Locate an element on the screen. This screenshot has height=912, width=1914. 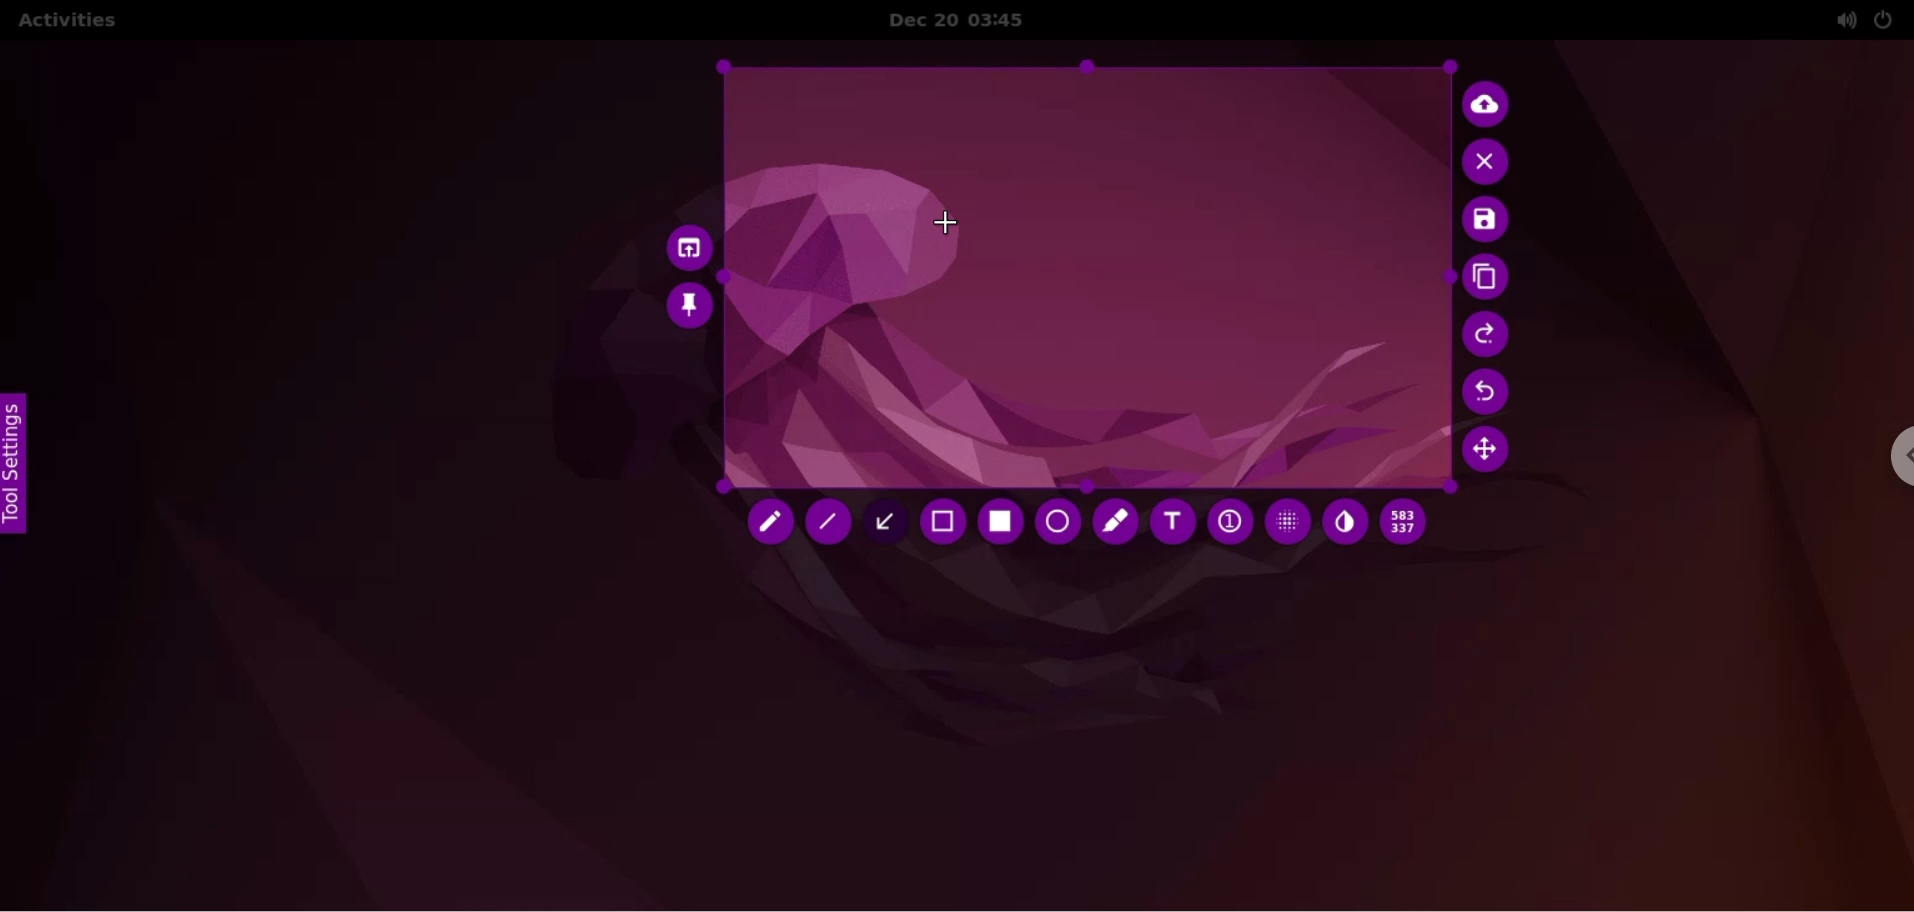
move selection is located at coordinates (1492, 454).